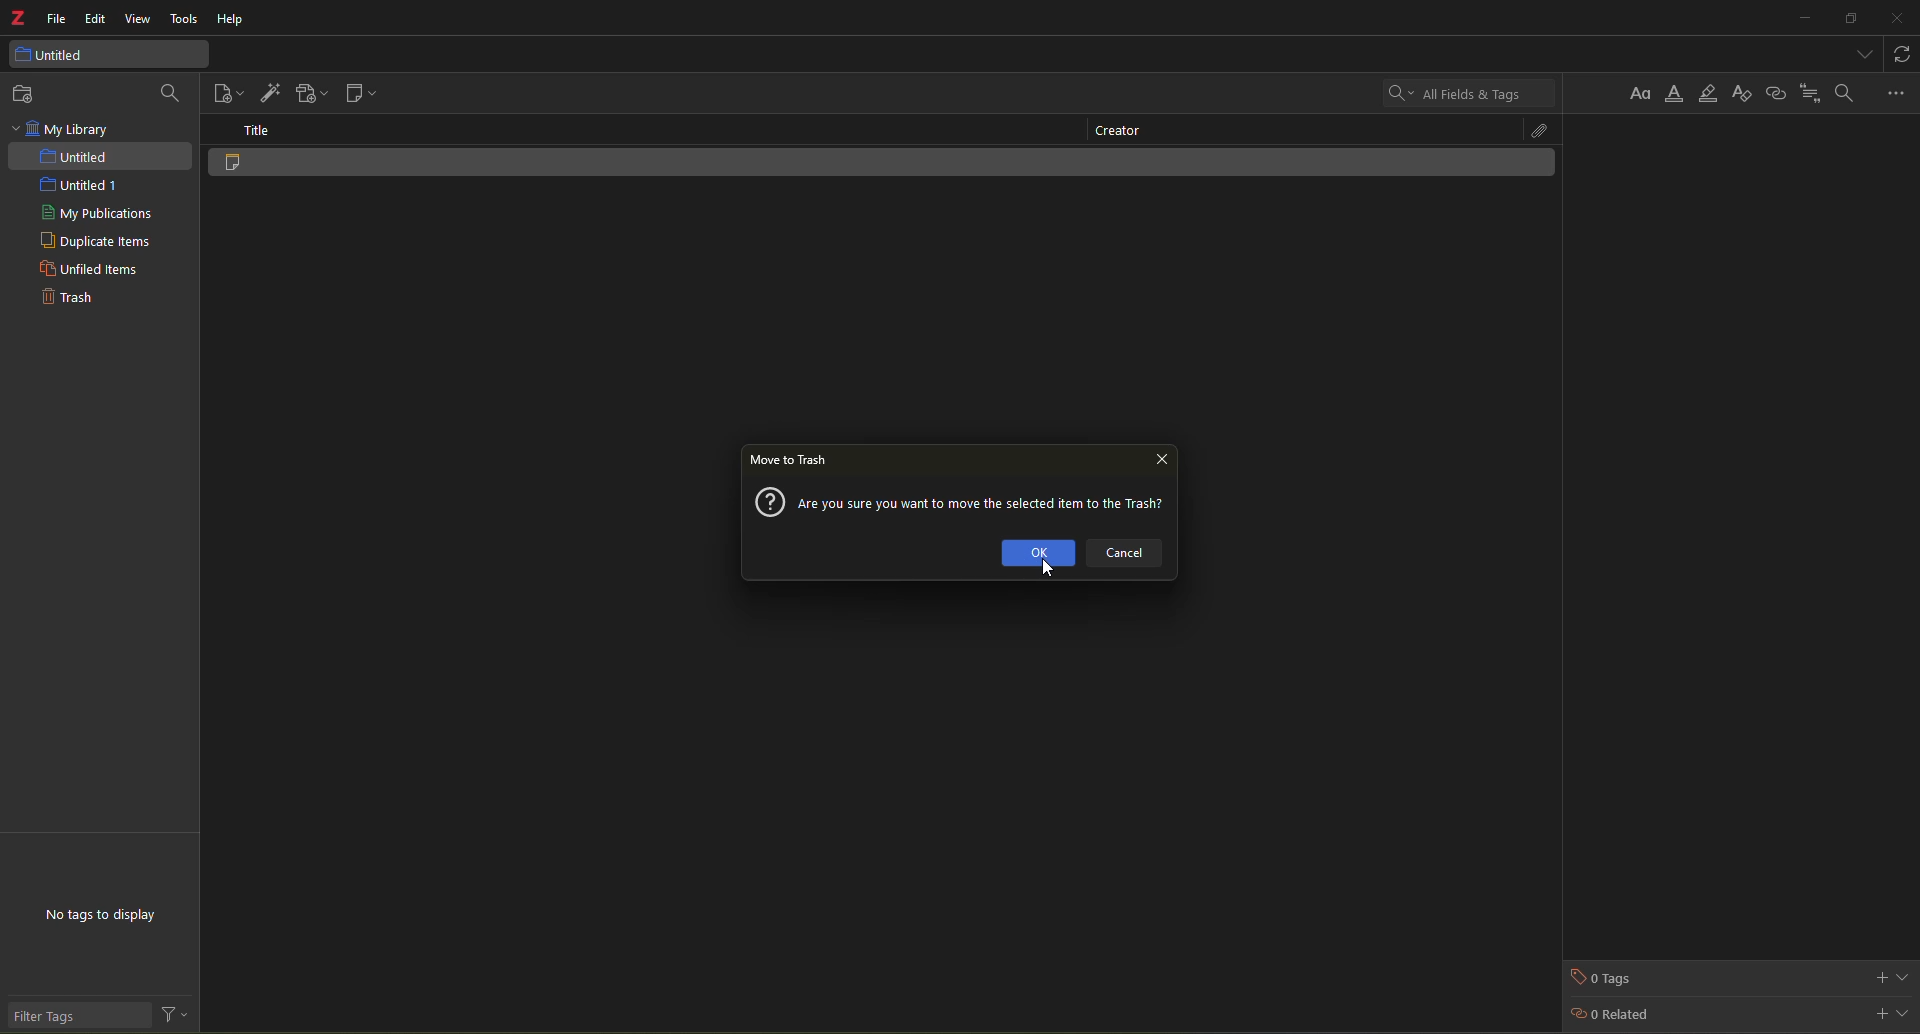 This screenshot has width=1920, height=1034. What do you see at coordinates (366, 94) in the screenshot?
I see `new note` at bounding box center [366, 94].